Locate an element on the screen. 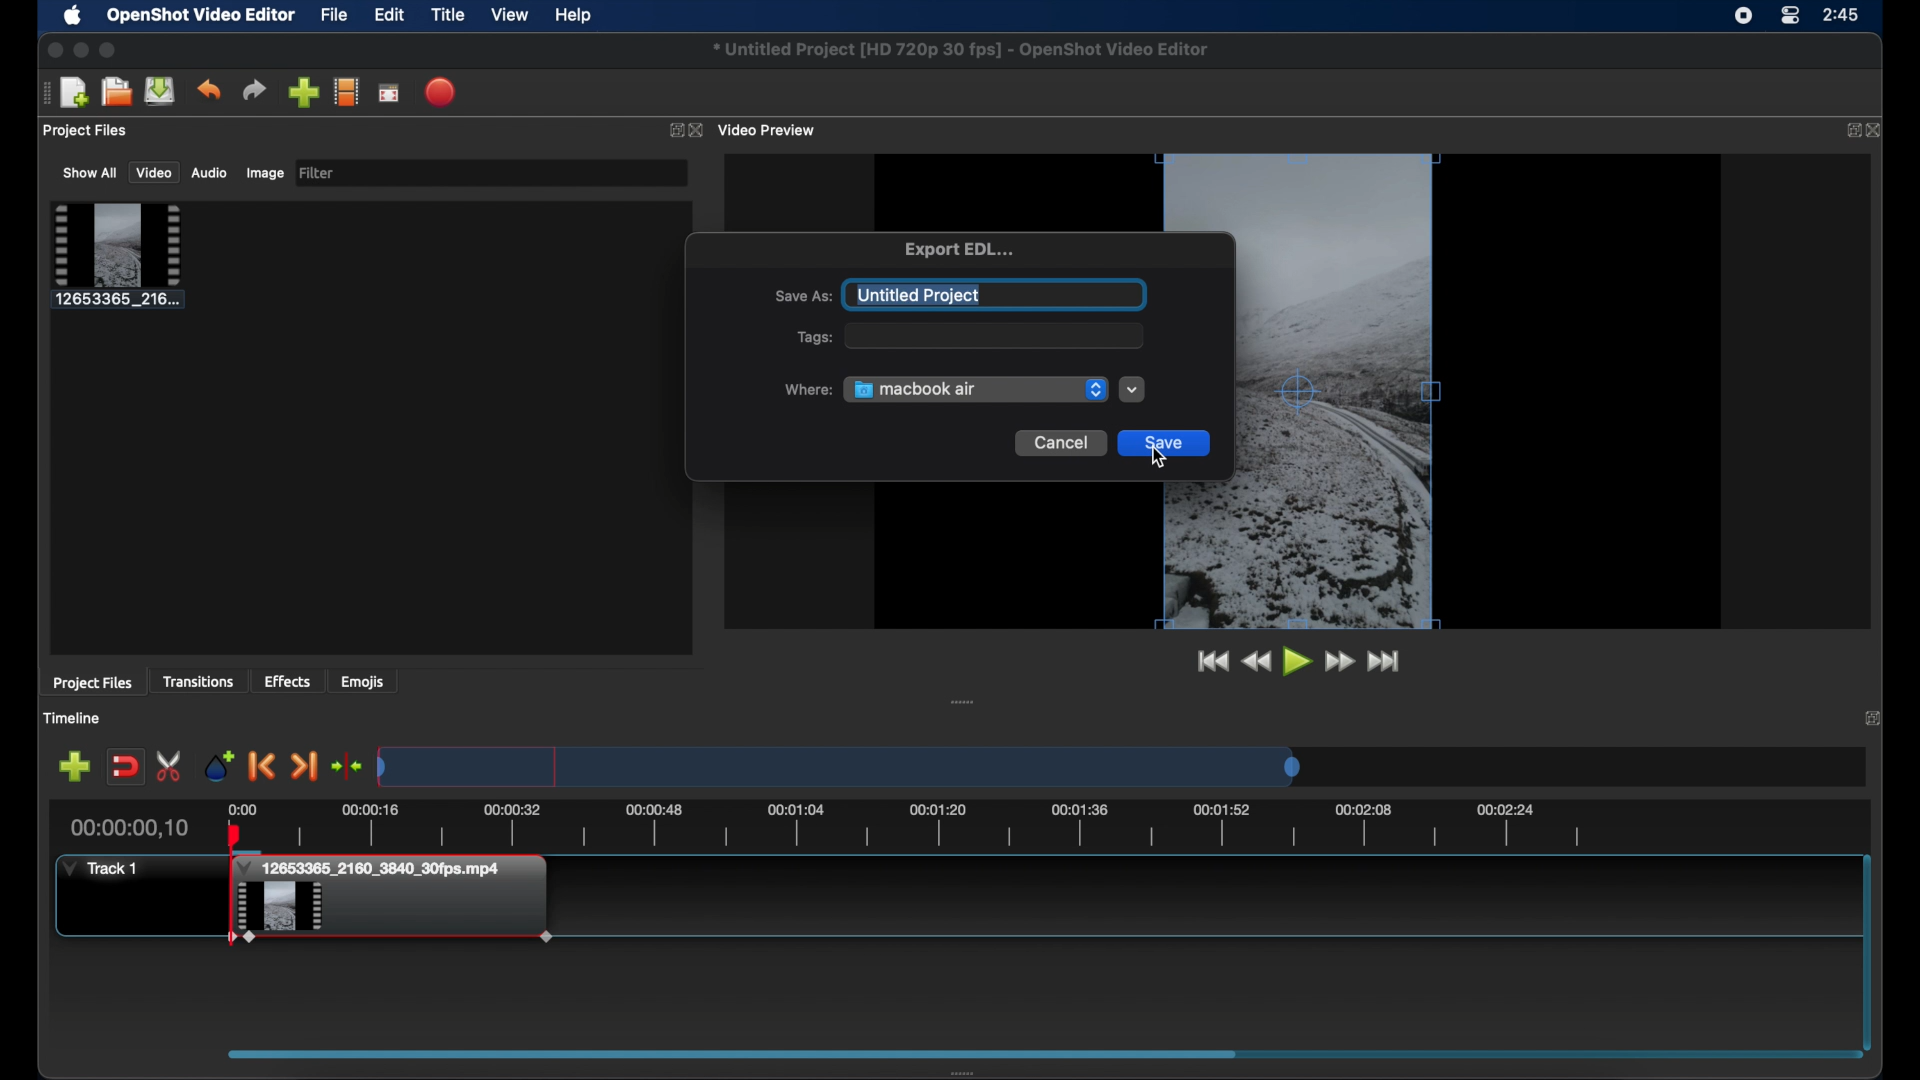 This screenshot has height=1080, width=1920. minimize is located at coordinates (81, 50).